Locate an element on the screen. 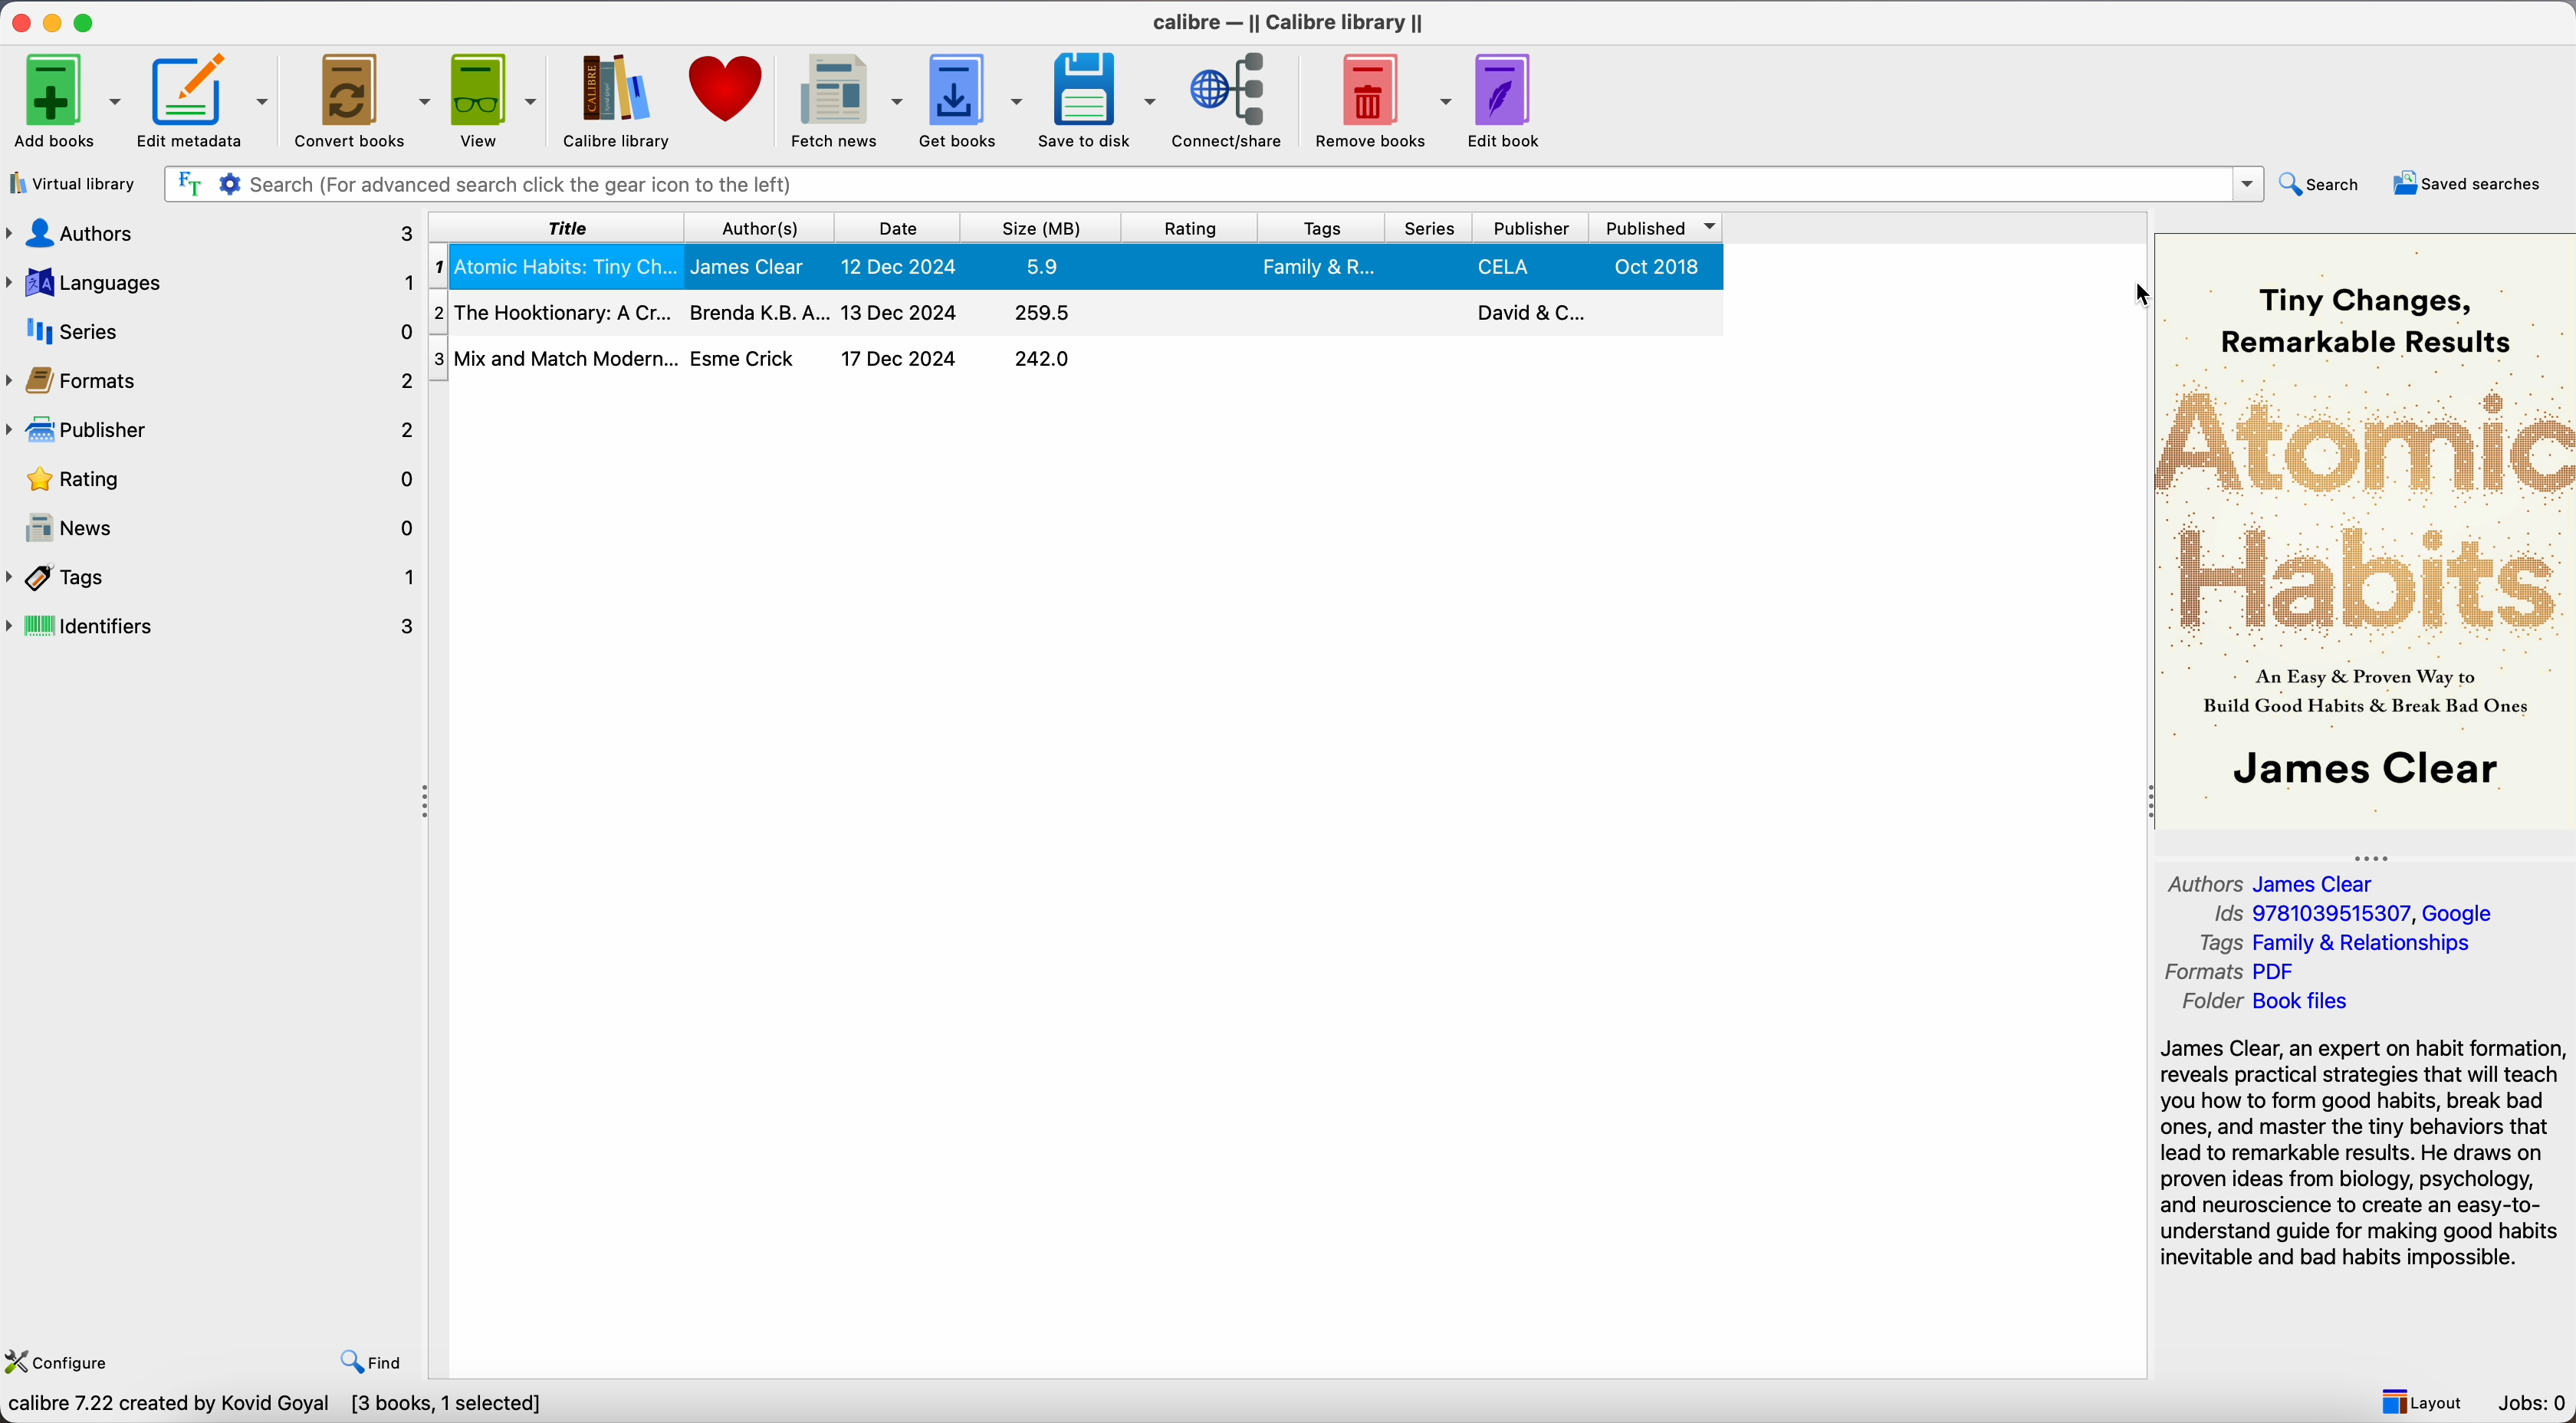  13 Dec 2024 is located at coordinates (901, 311).